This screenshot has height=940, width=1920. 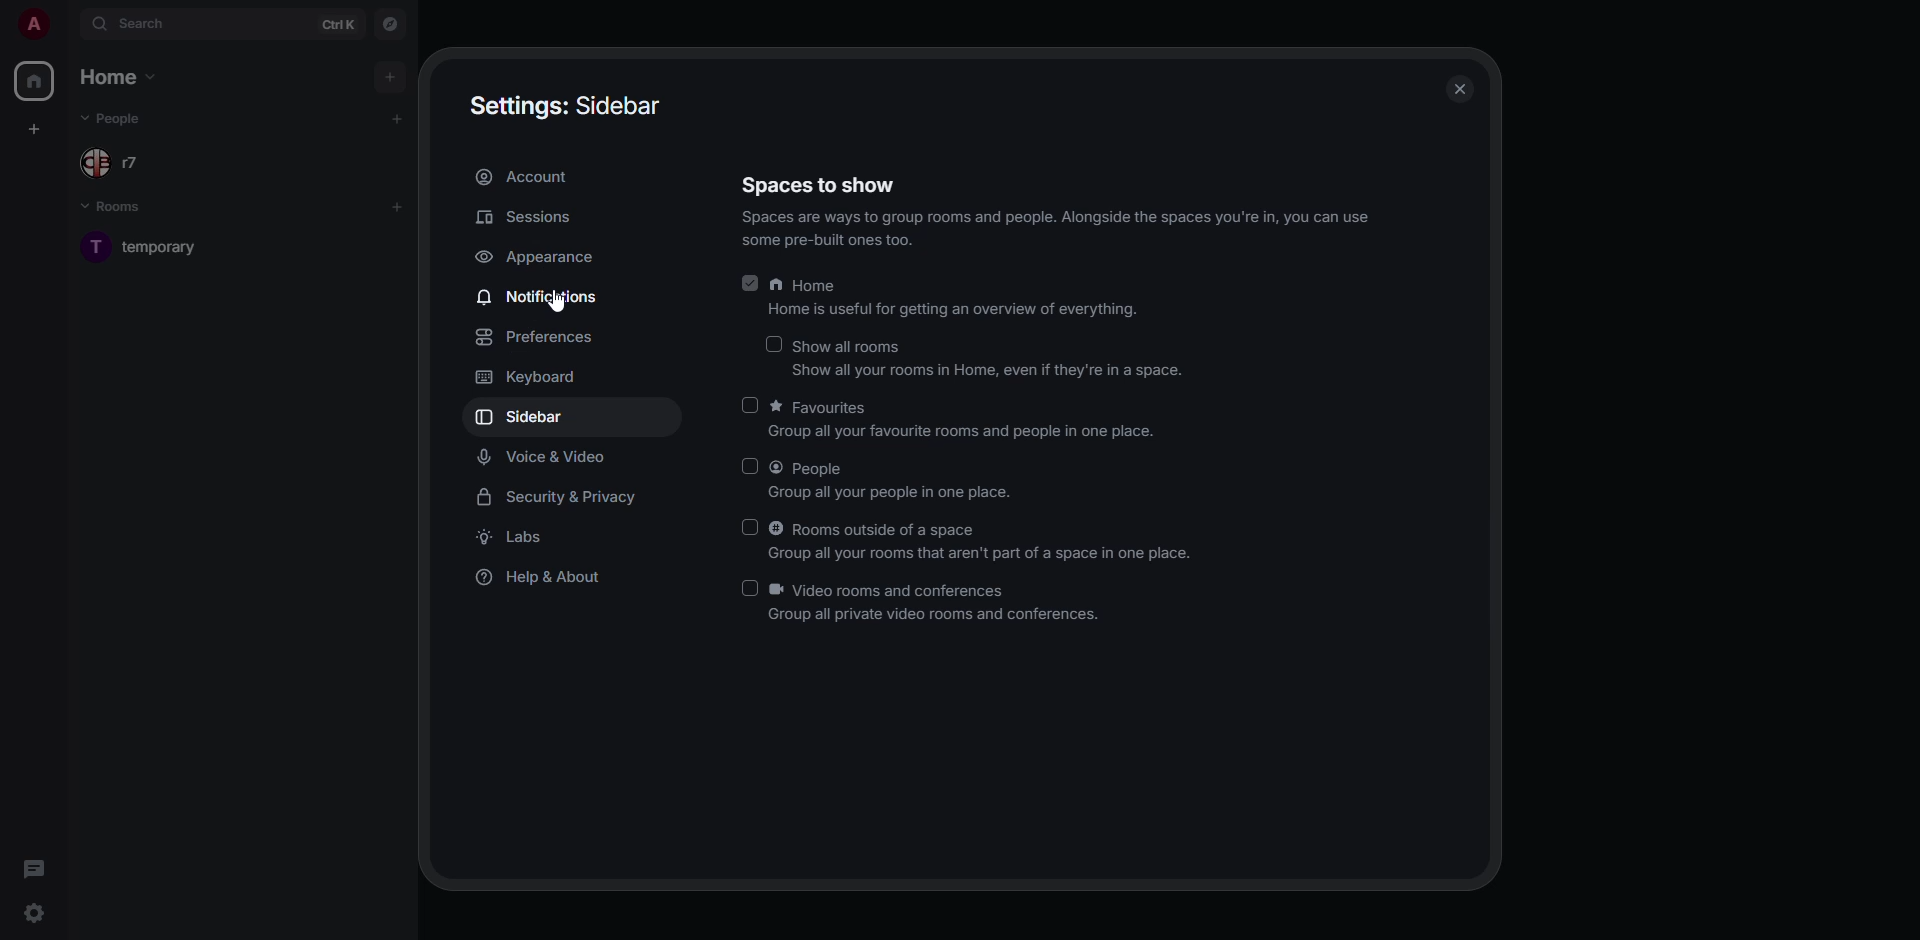 What do you see at coordinates (750, 465) in the screenshot?
I see `click to enable` at bounding box center [750, 465].